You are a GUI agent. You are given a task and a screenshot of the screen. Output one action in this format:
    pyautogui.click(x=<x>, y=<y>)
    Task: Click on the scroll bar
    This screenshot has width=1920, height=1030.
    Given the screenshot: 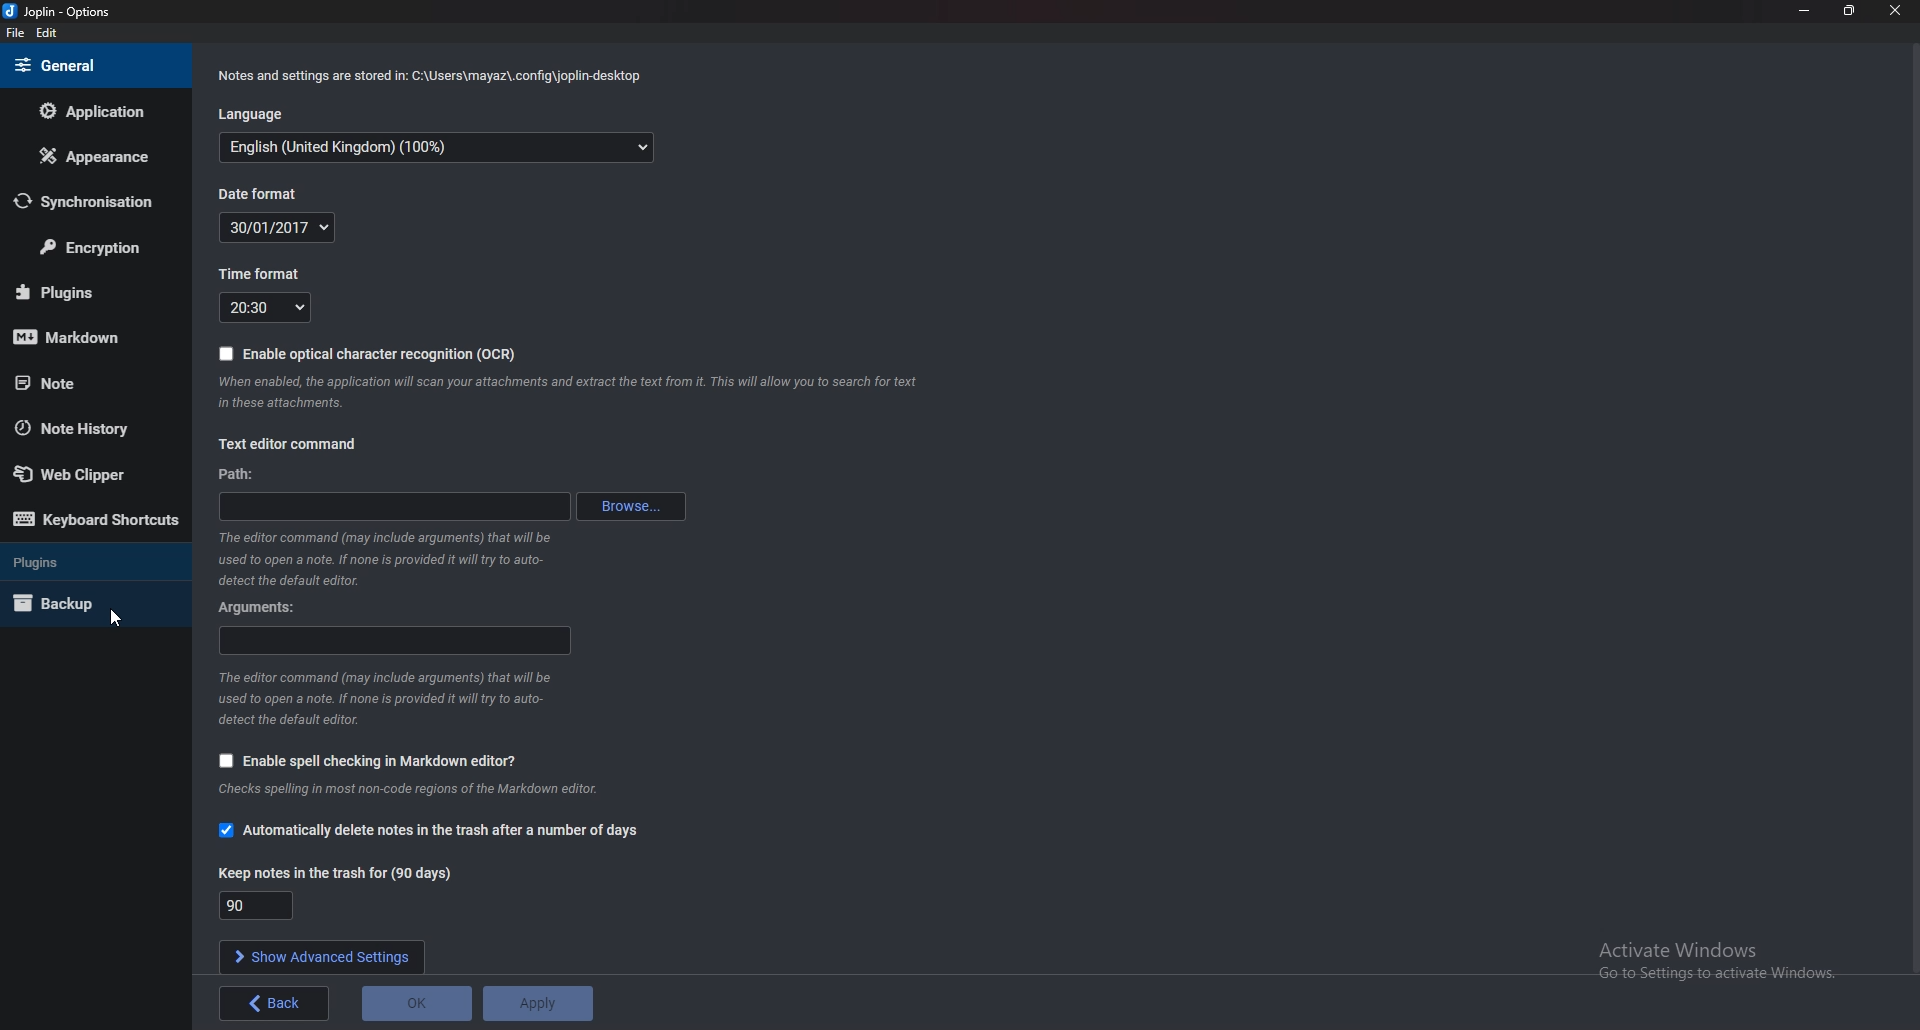 What is the action you would take?
    pyautogui.click(x=1914, y=509)
    